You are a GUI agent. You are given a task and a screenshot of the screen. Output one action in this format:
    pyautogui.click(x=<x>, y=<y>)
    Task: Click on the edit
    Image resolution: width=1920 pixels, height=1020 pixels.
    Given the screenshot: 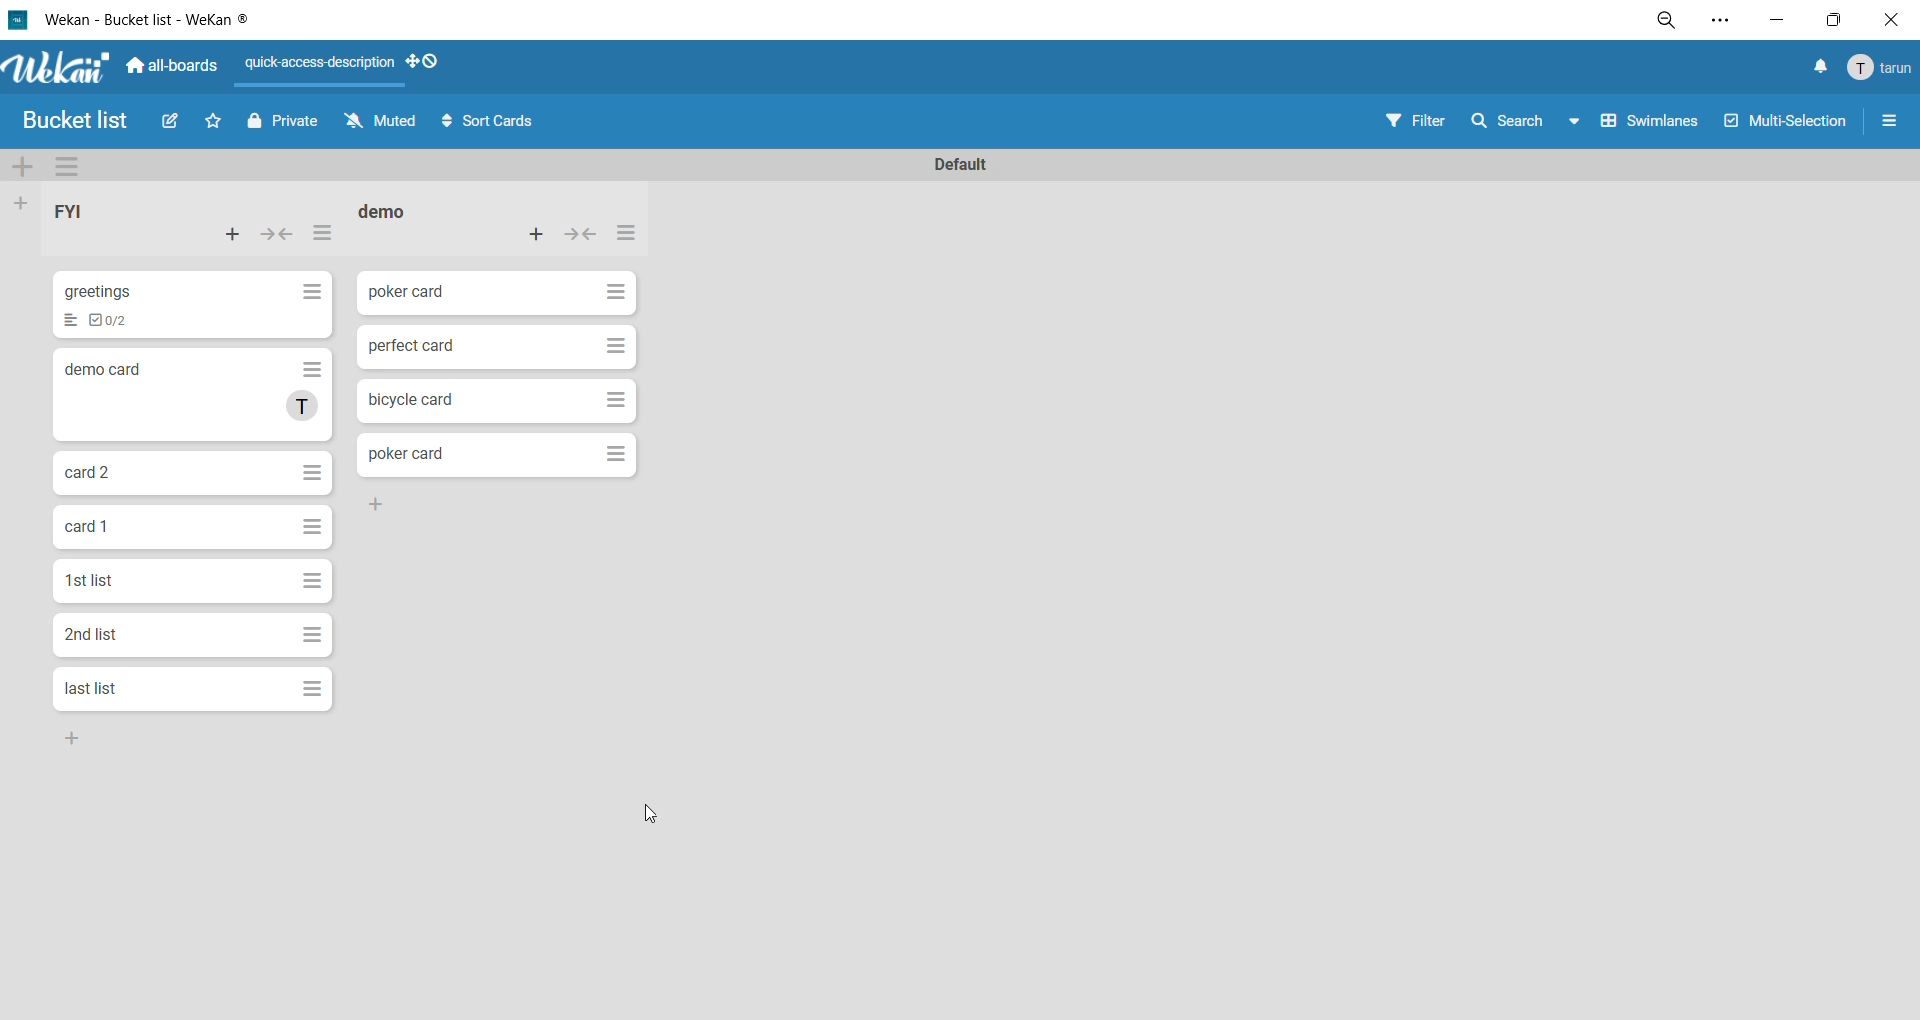 What is the action you would take?
    pyautogui.click(x=174, y=125)
    